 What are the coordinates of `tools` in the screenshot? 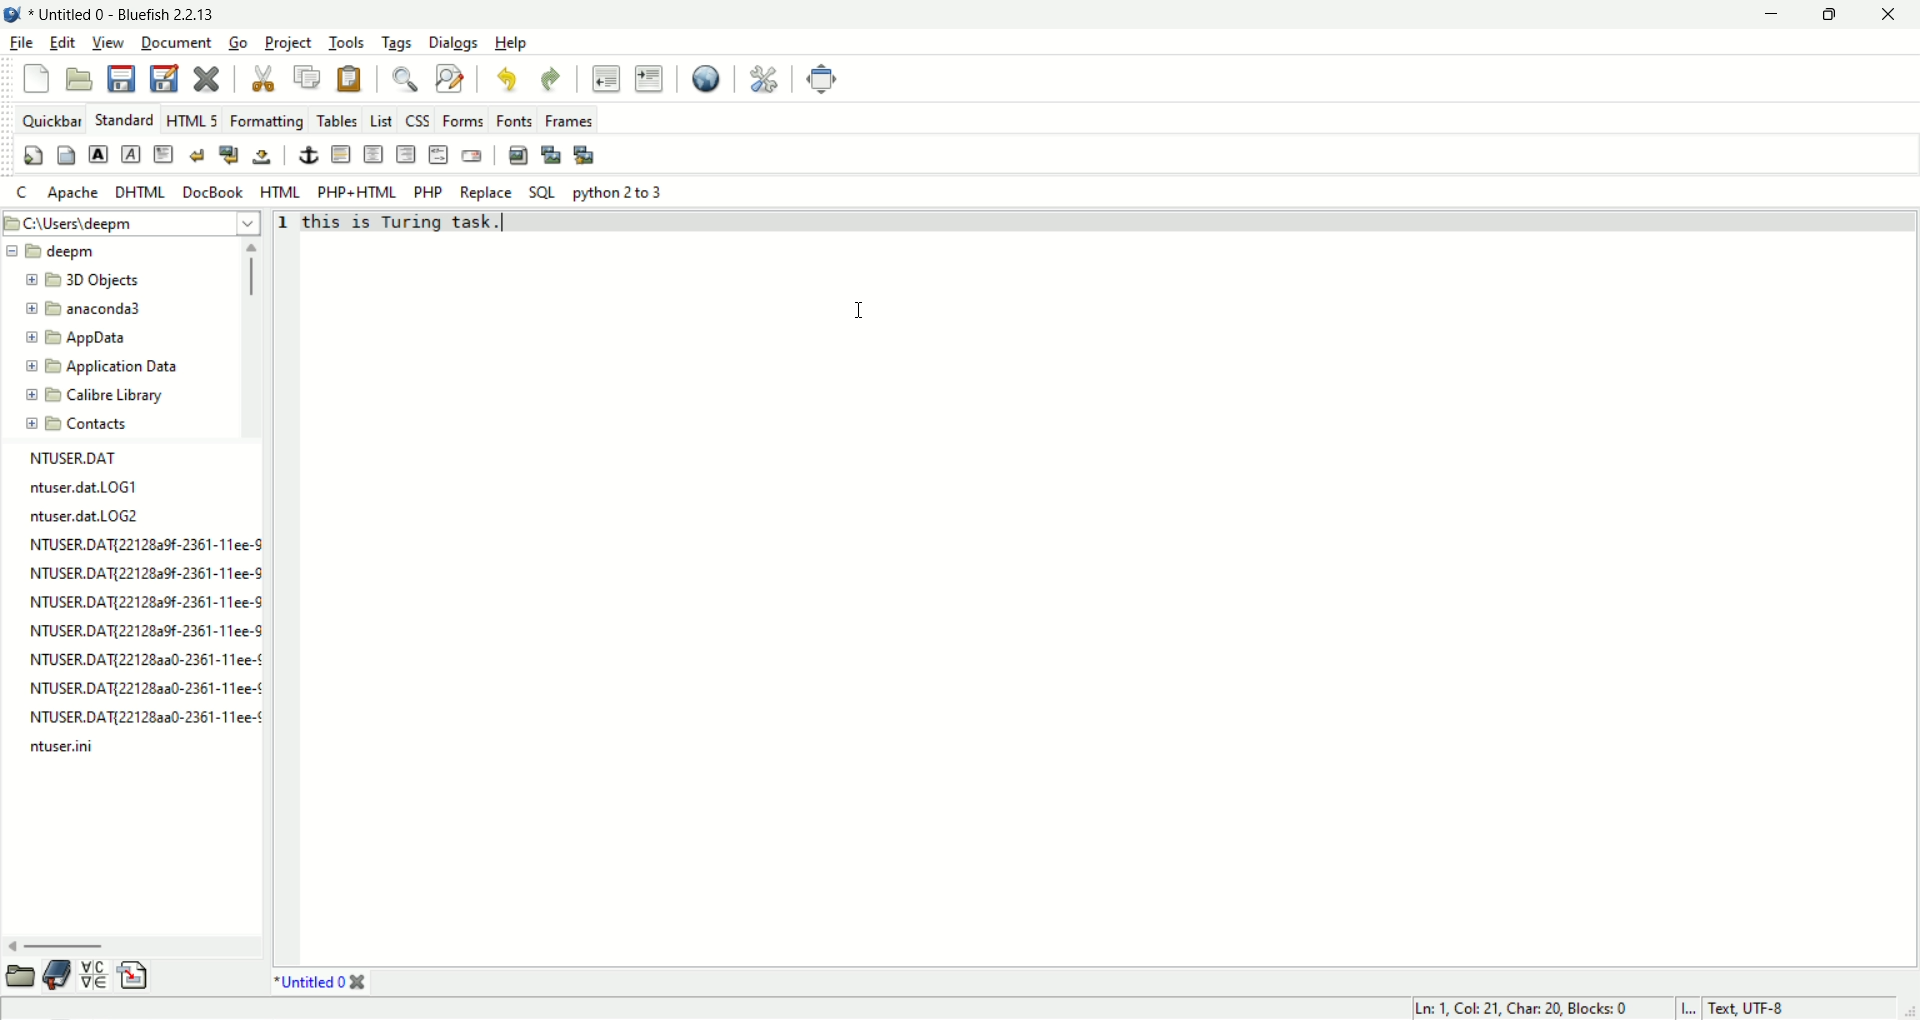 It's located at (347, 43).